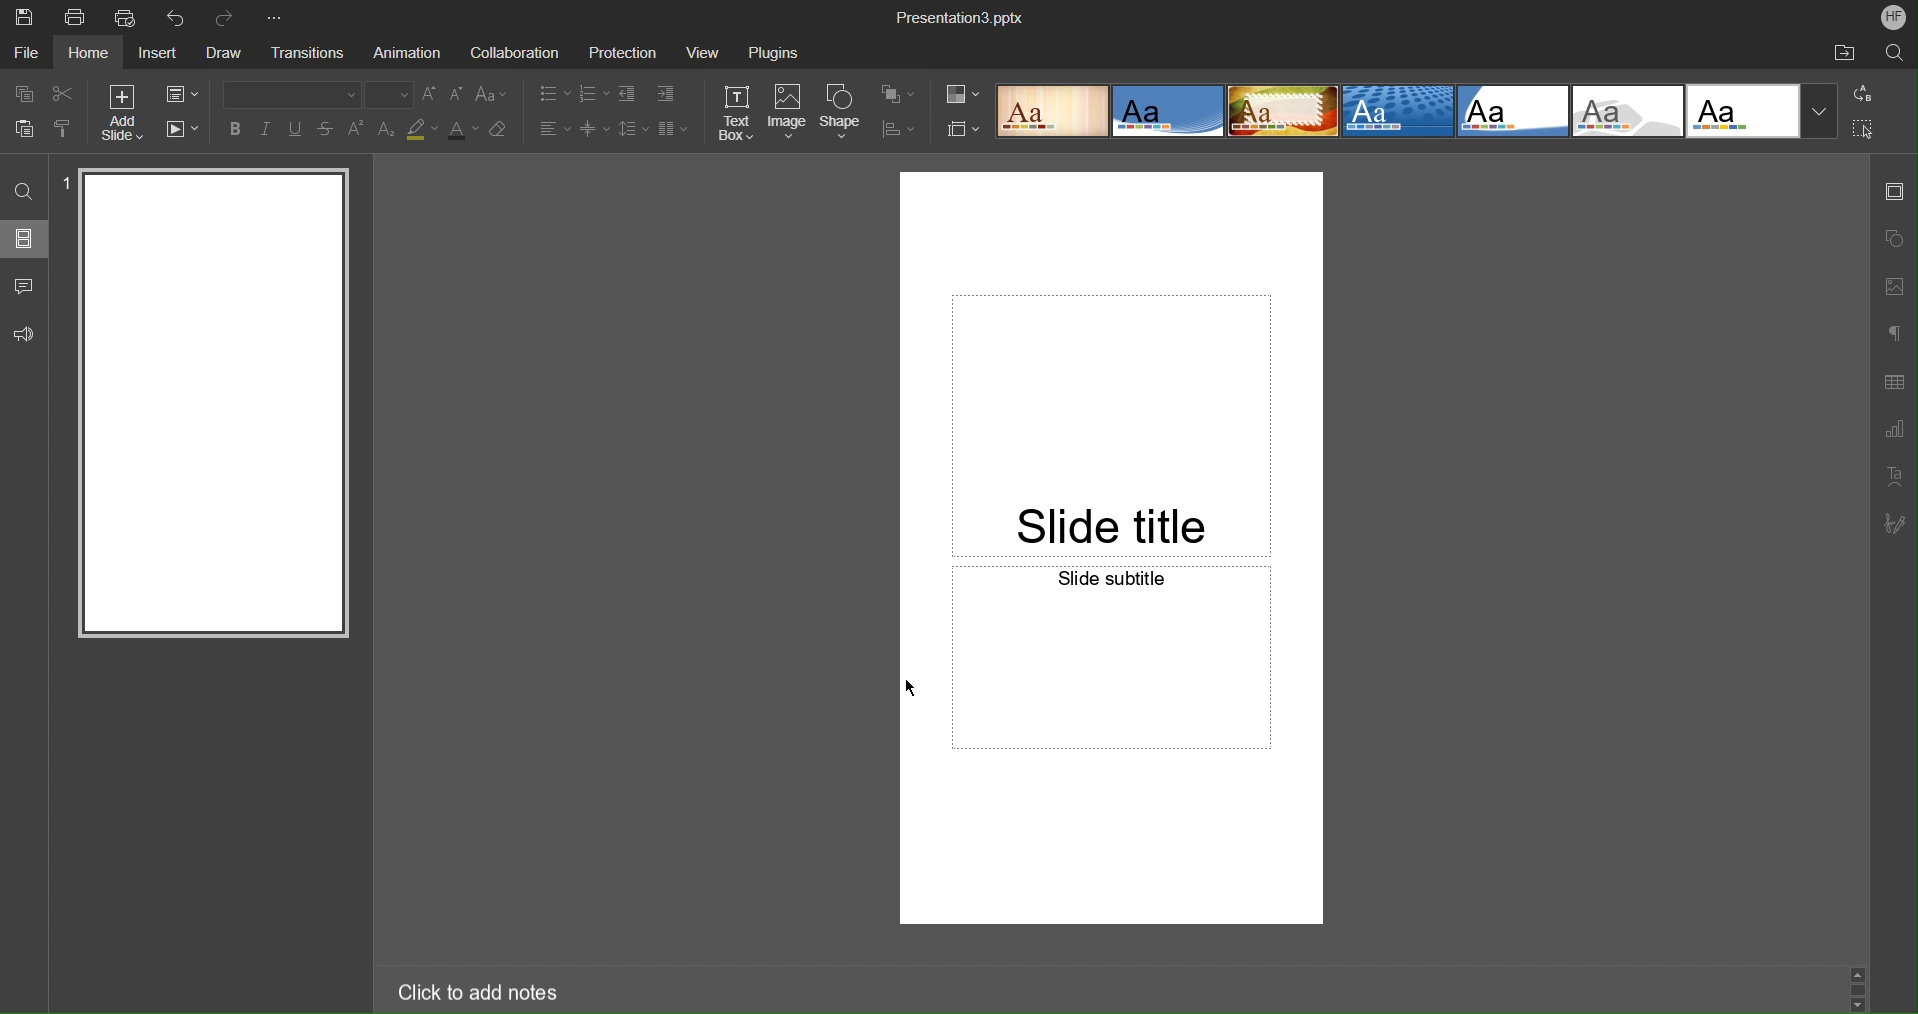 The width and height of the screenshot is (1918, 1014). Describe the element at coordinates (20, 93) in the screenshot. I see `Copy` at that location.